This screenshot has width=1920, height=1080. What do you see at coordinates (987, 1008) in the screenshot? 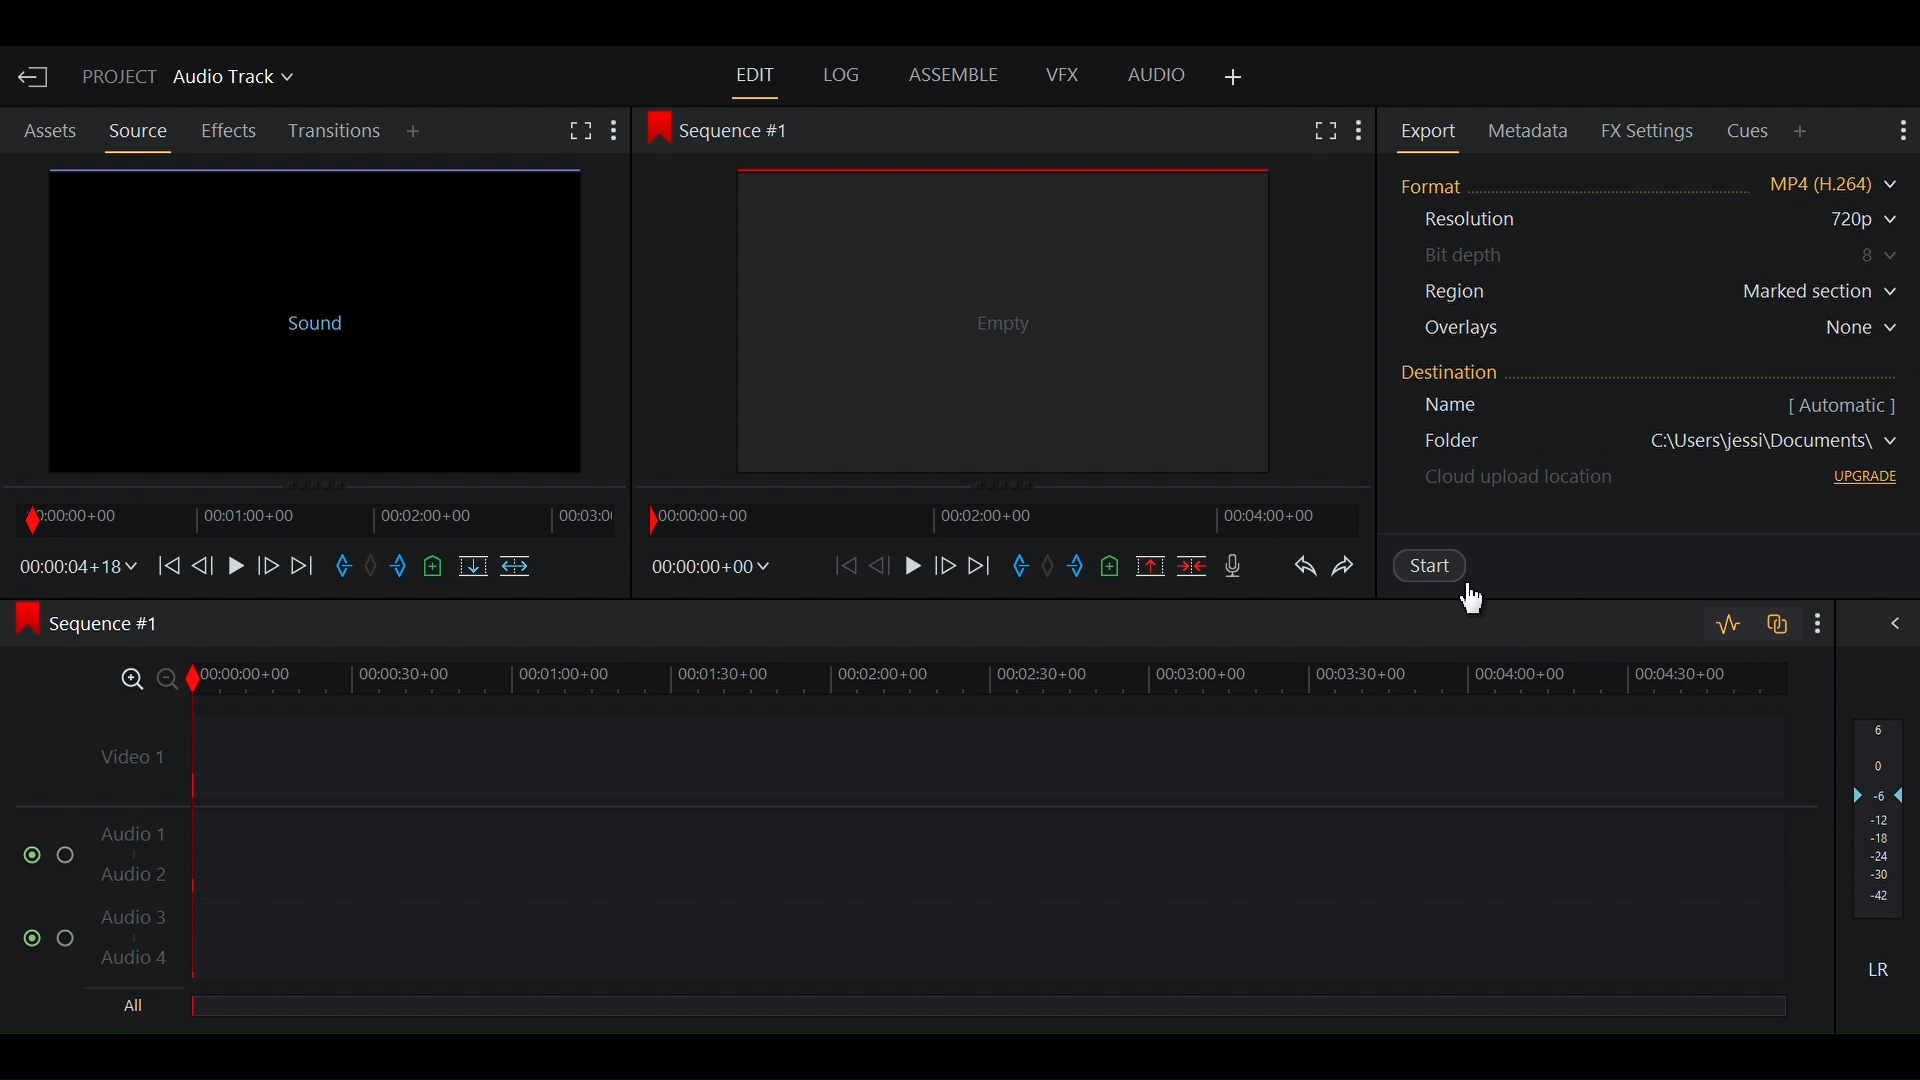
I see `All` at bounding box center [987, 1008].